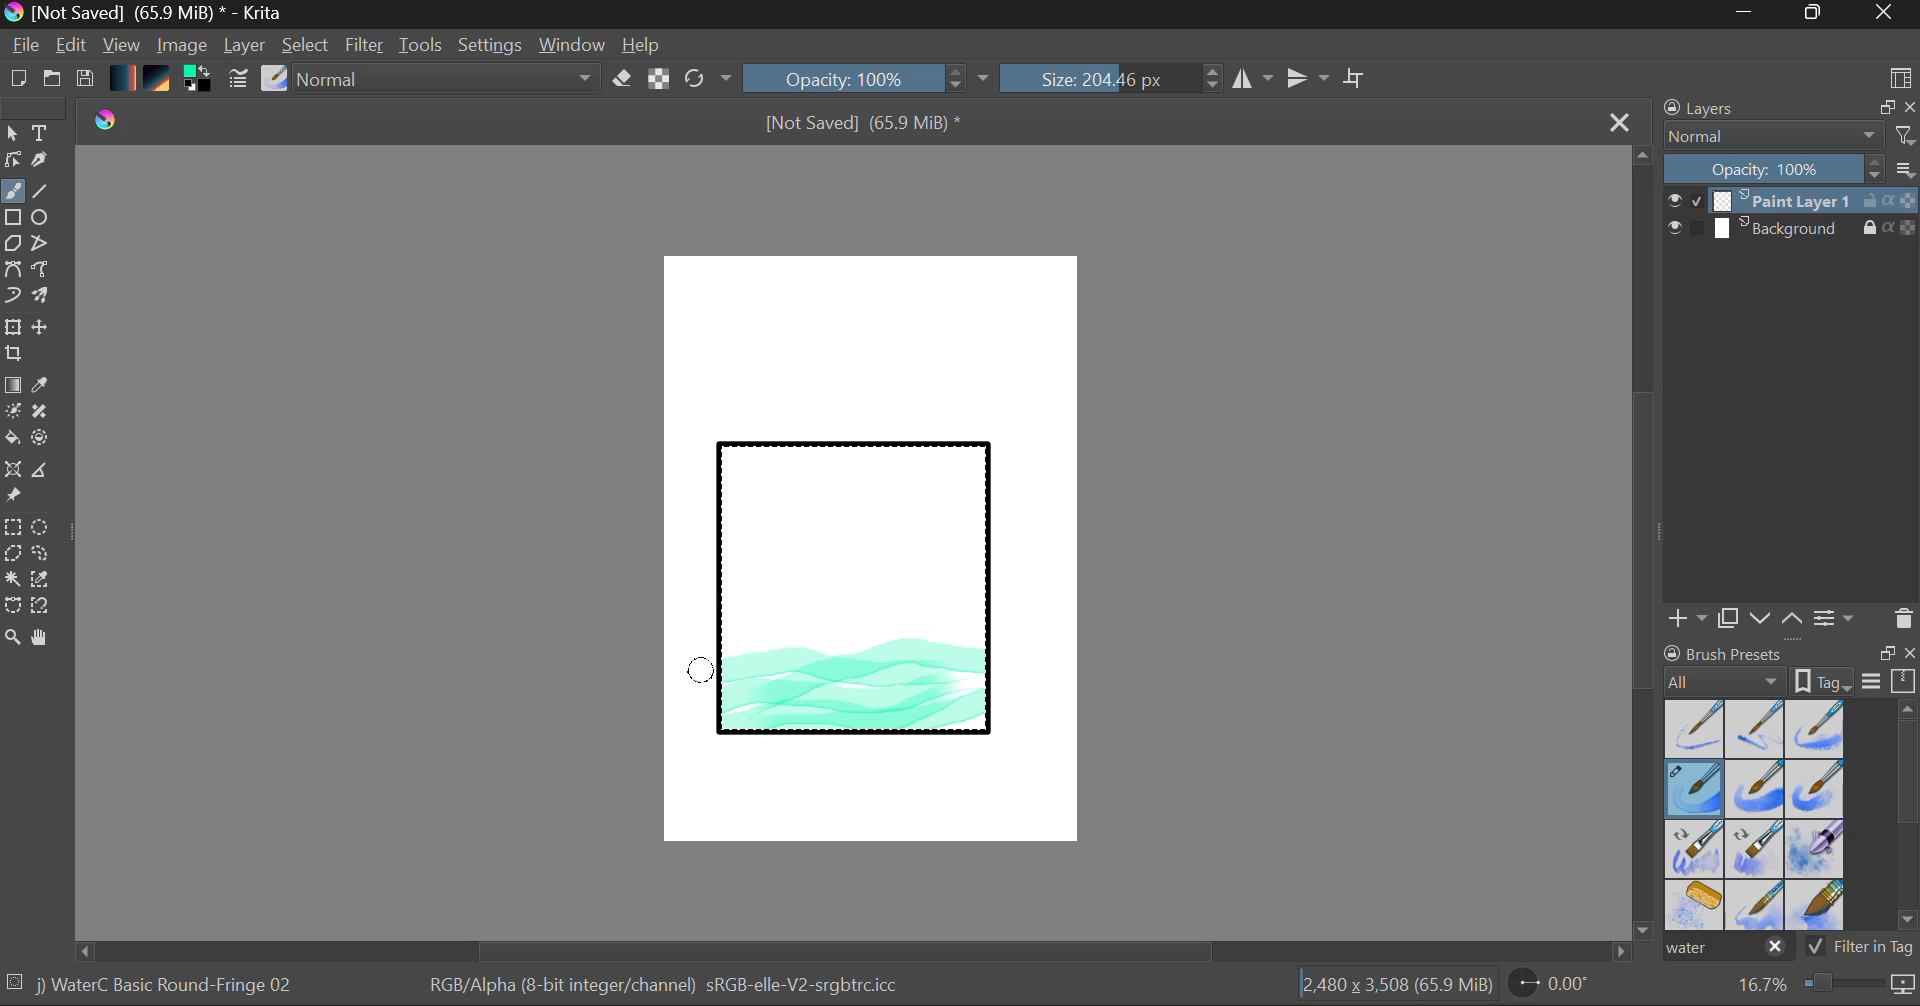 The width and height of the screenshot is (1920, 1006). What do you see at coordinates (16, 354) in the screenshot?
I see `Crop` at bounding box center [16, 354].